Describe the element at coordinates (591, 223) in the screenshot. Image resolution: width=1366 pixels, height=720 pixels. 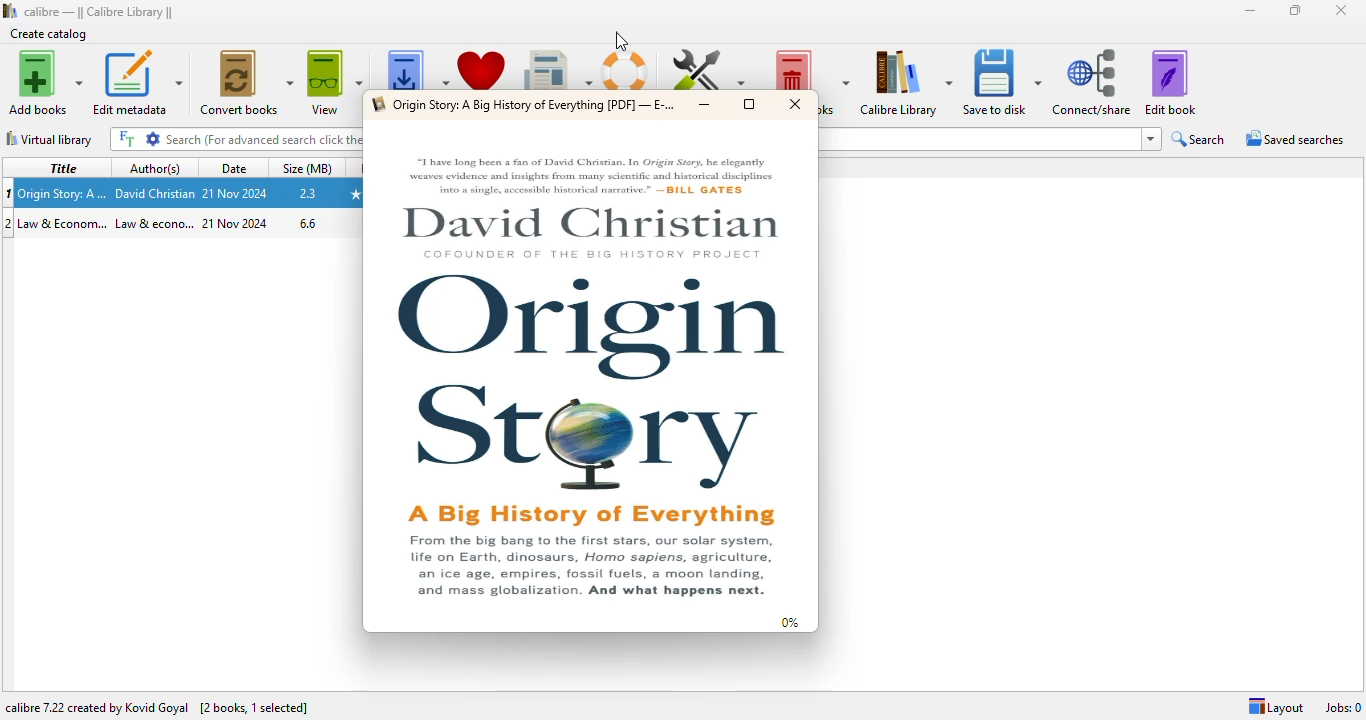
I see `Author` at that location.